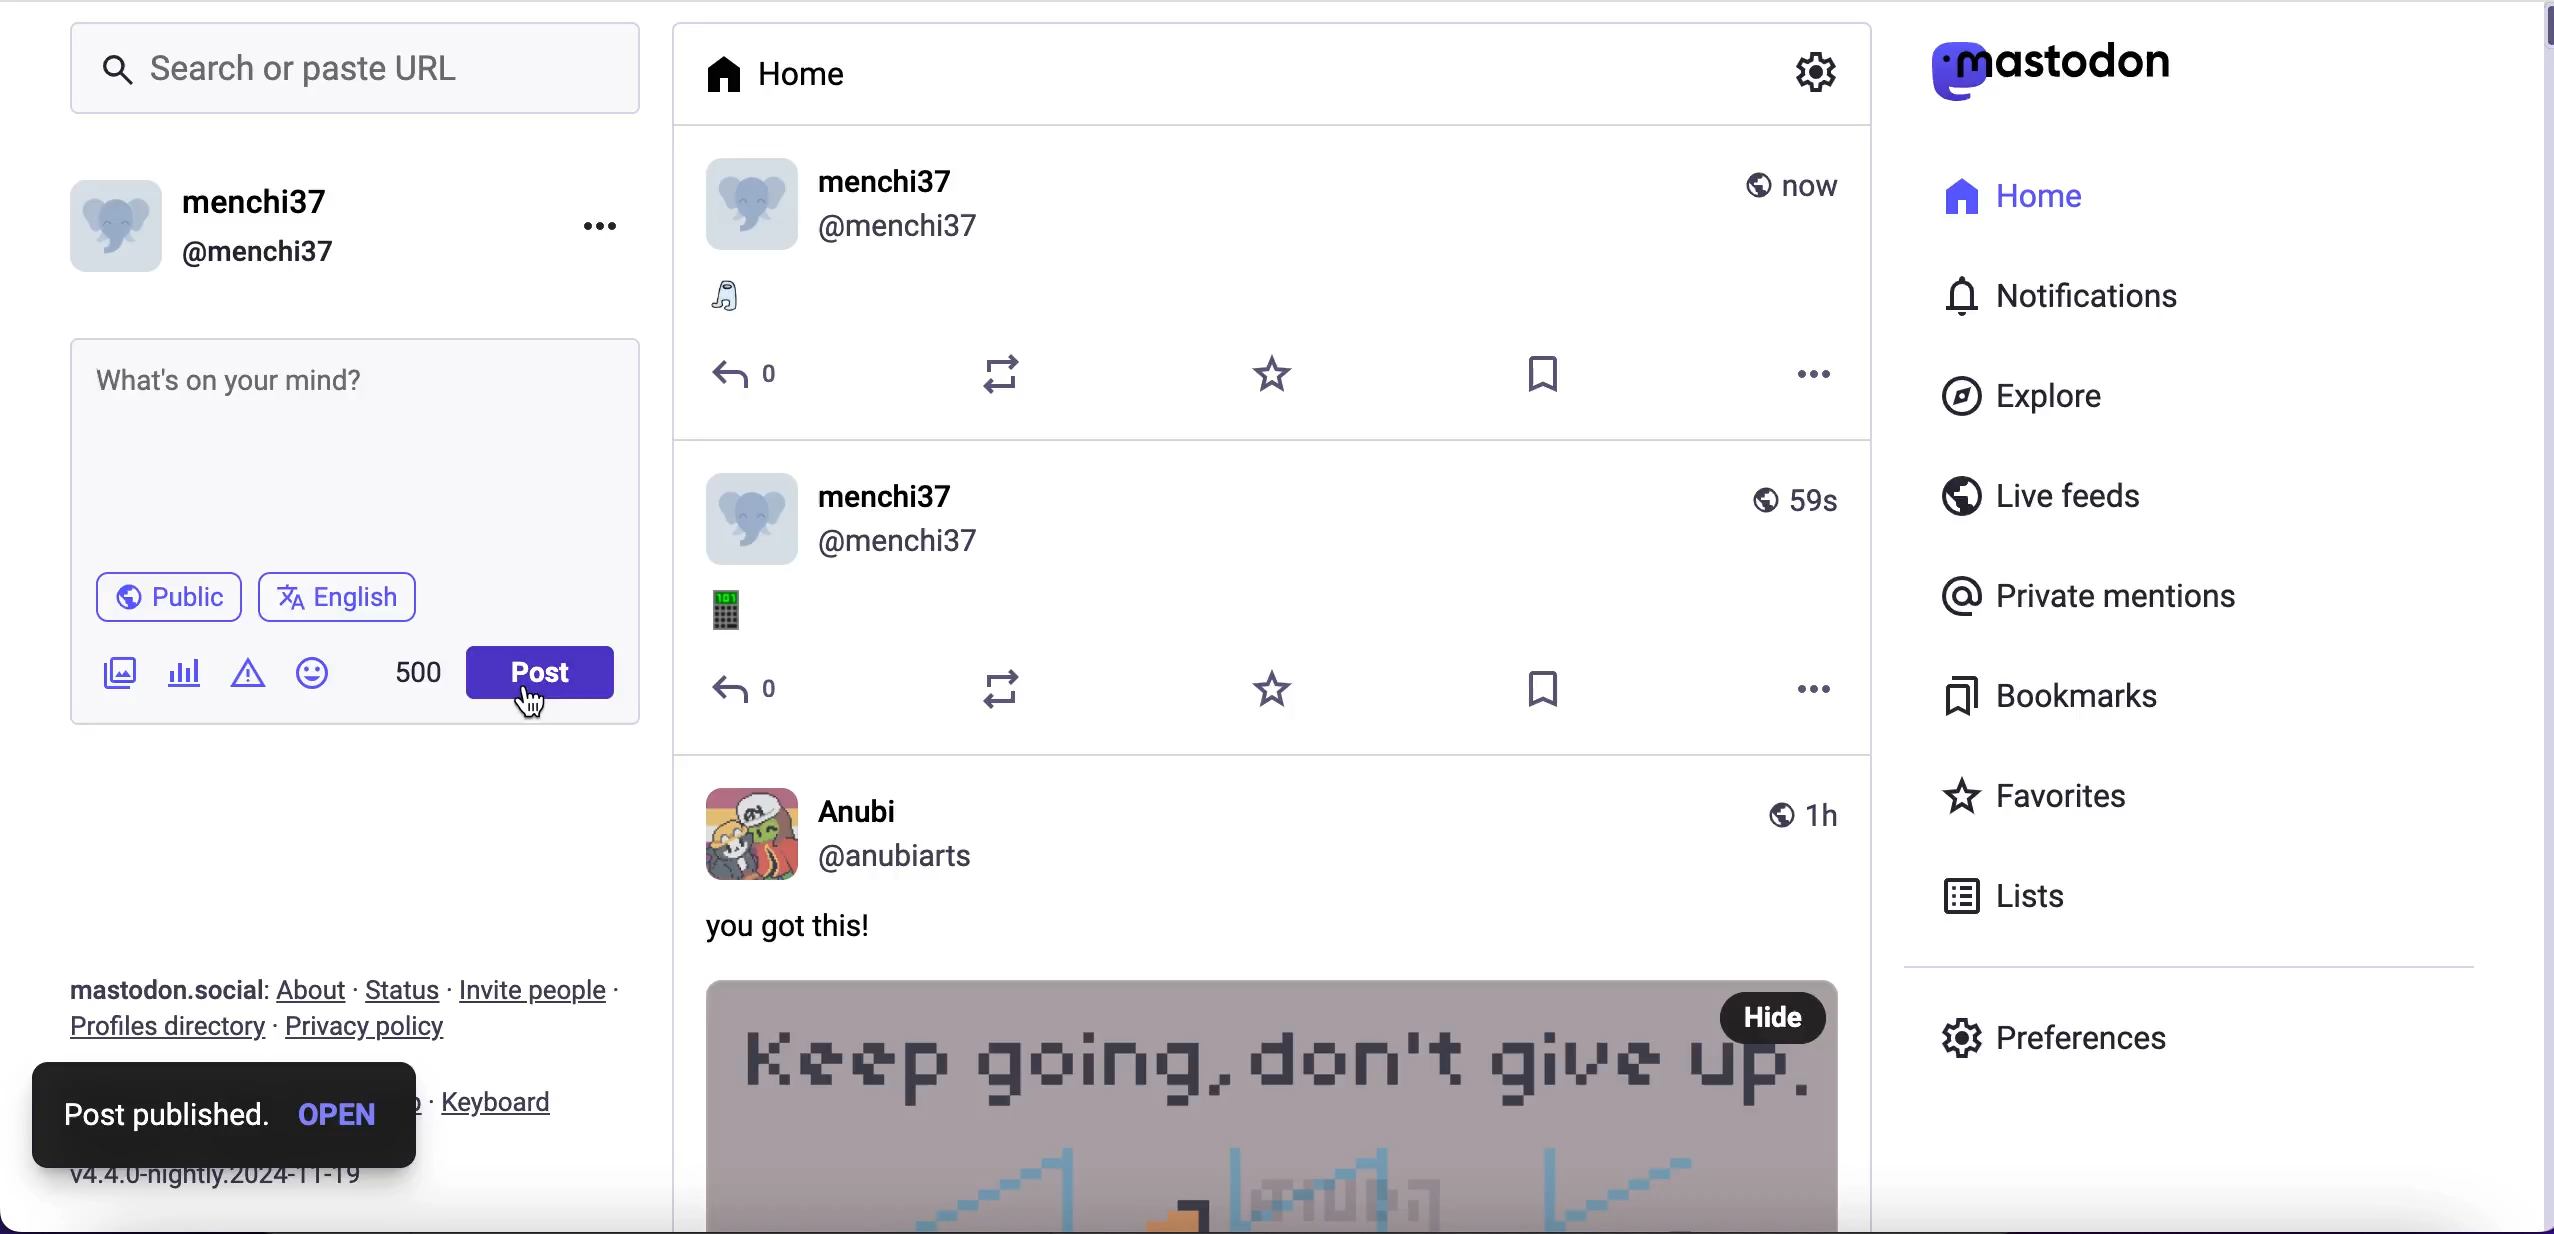  I want to click on invite people, so click(533, 991).